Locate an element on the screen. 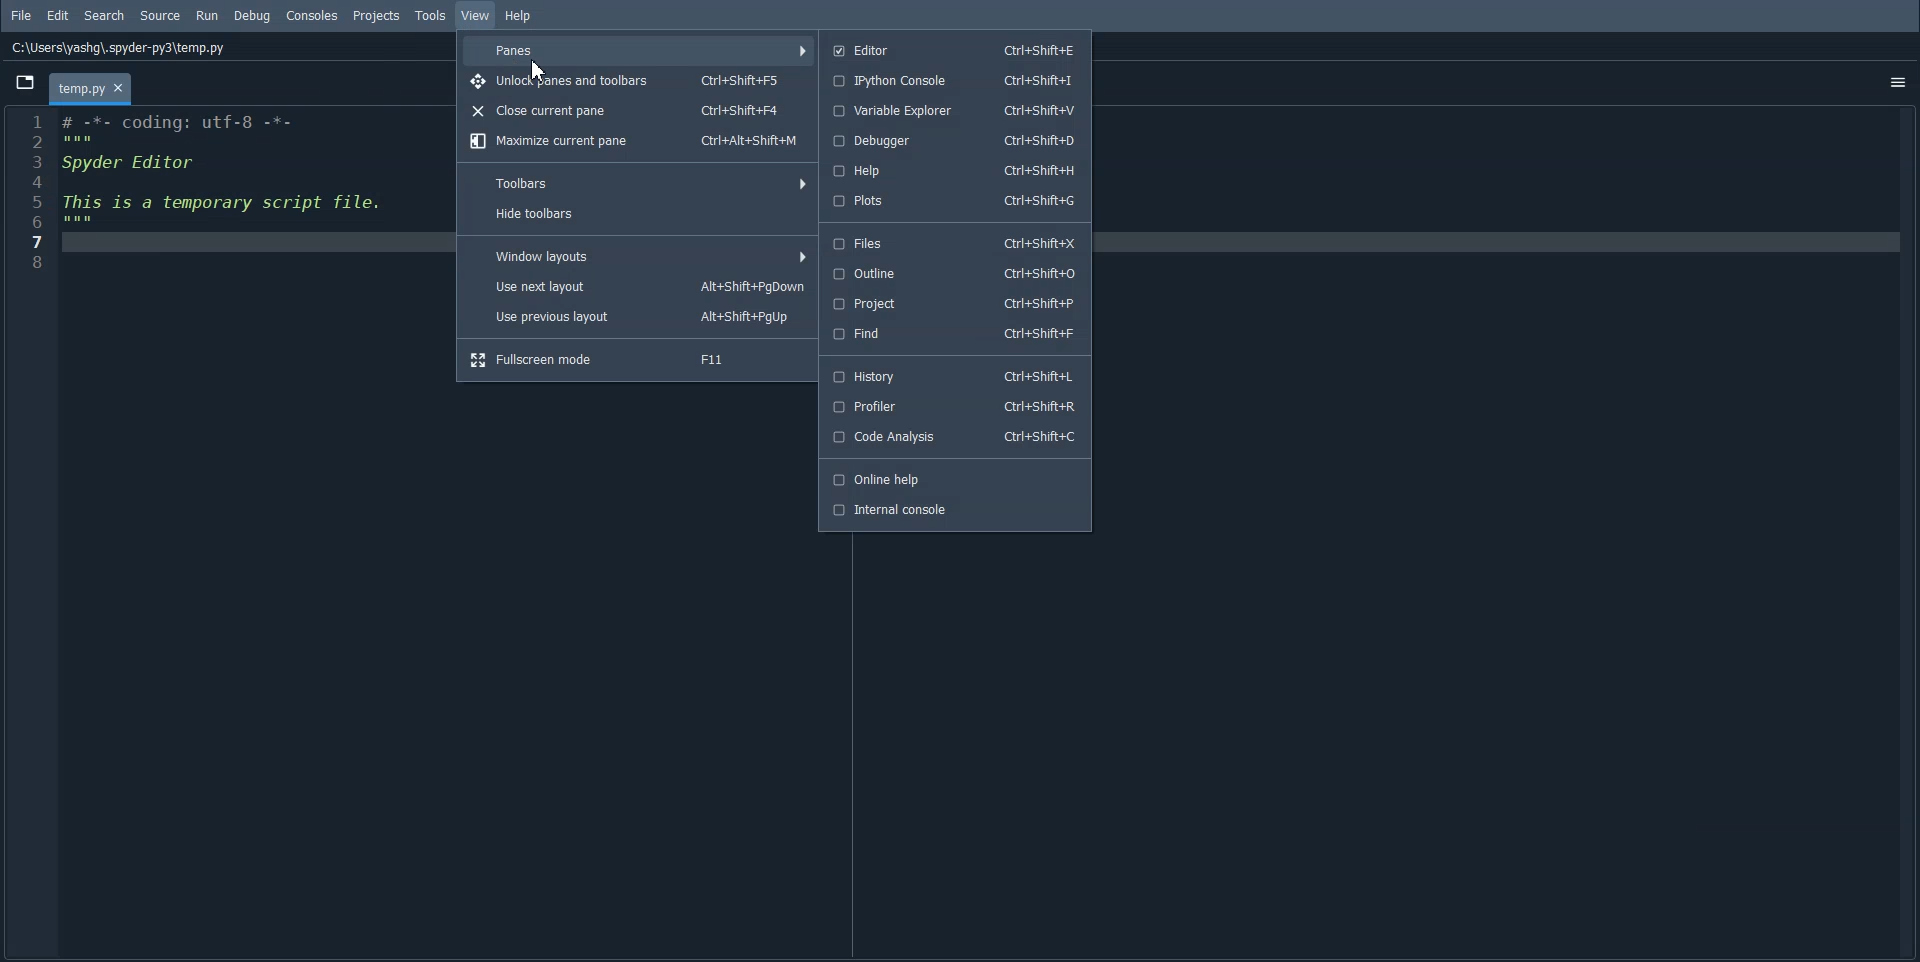  Run is located at coordinates (209, 14).